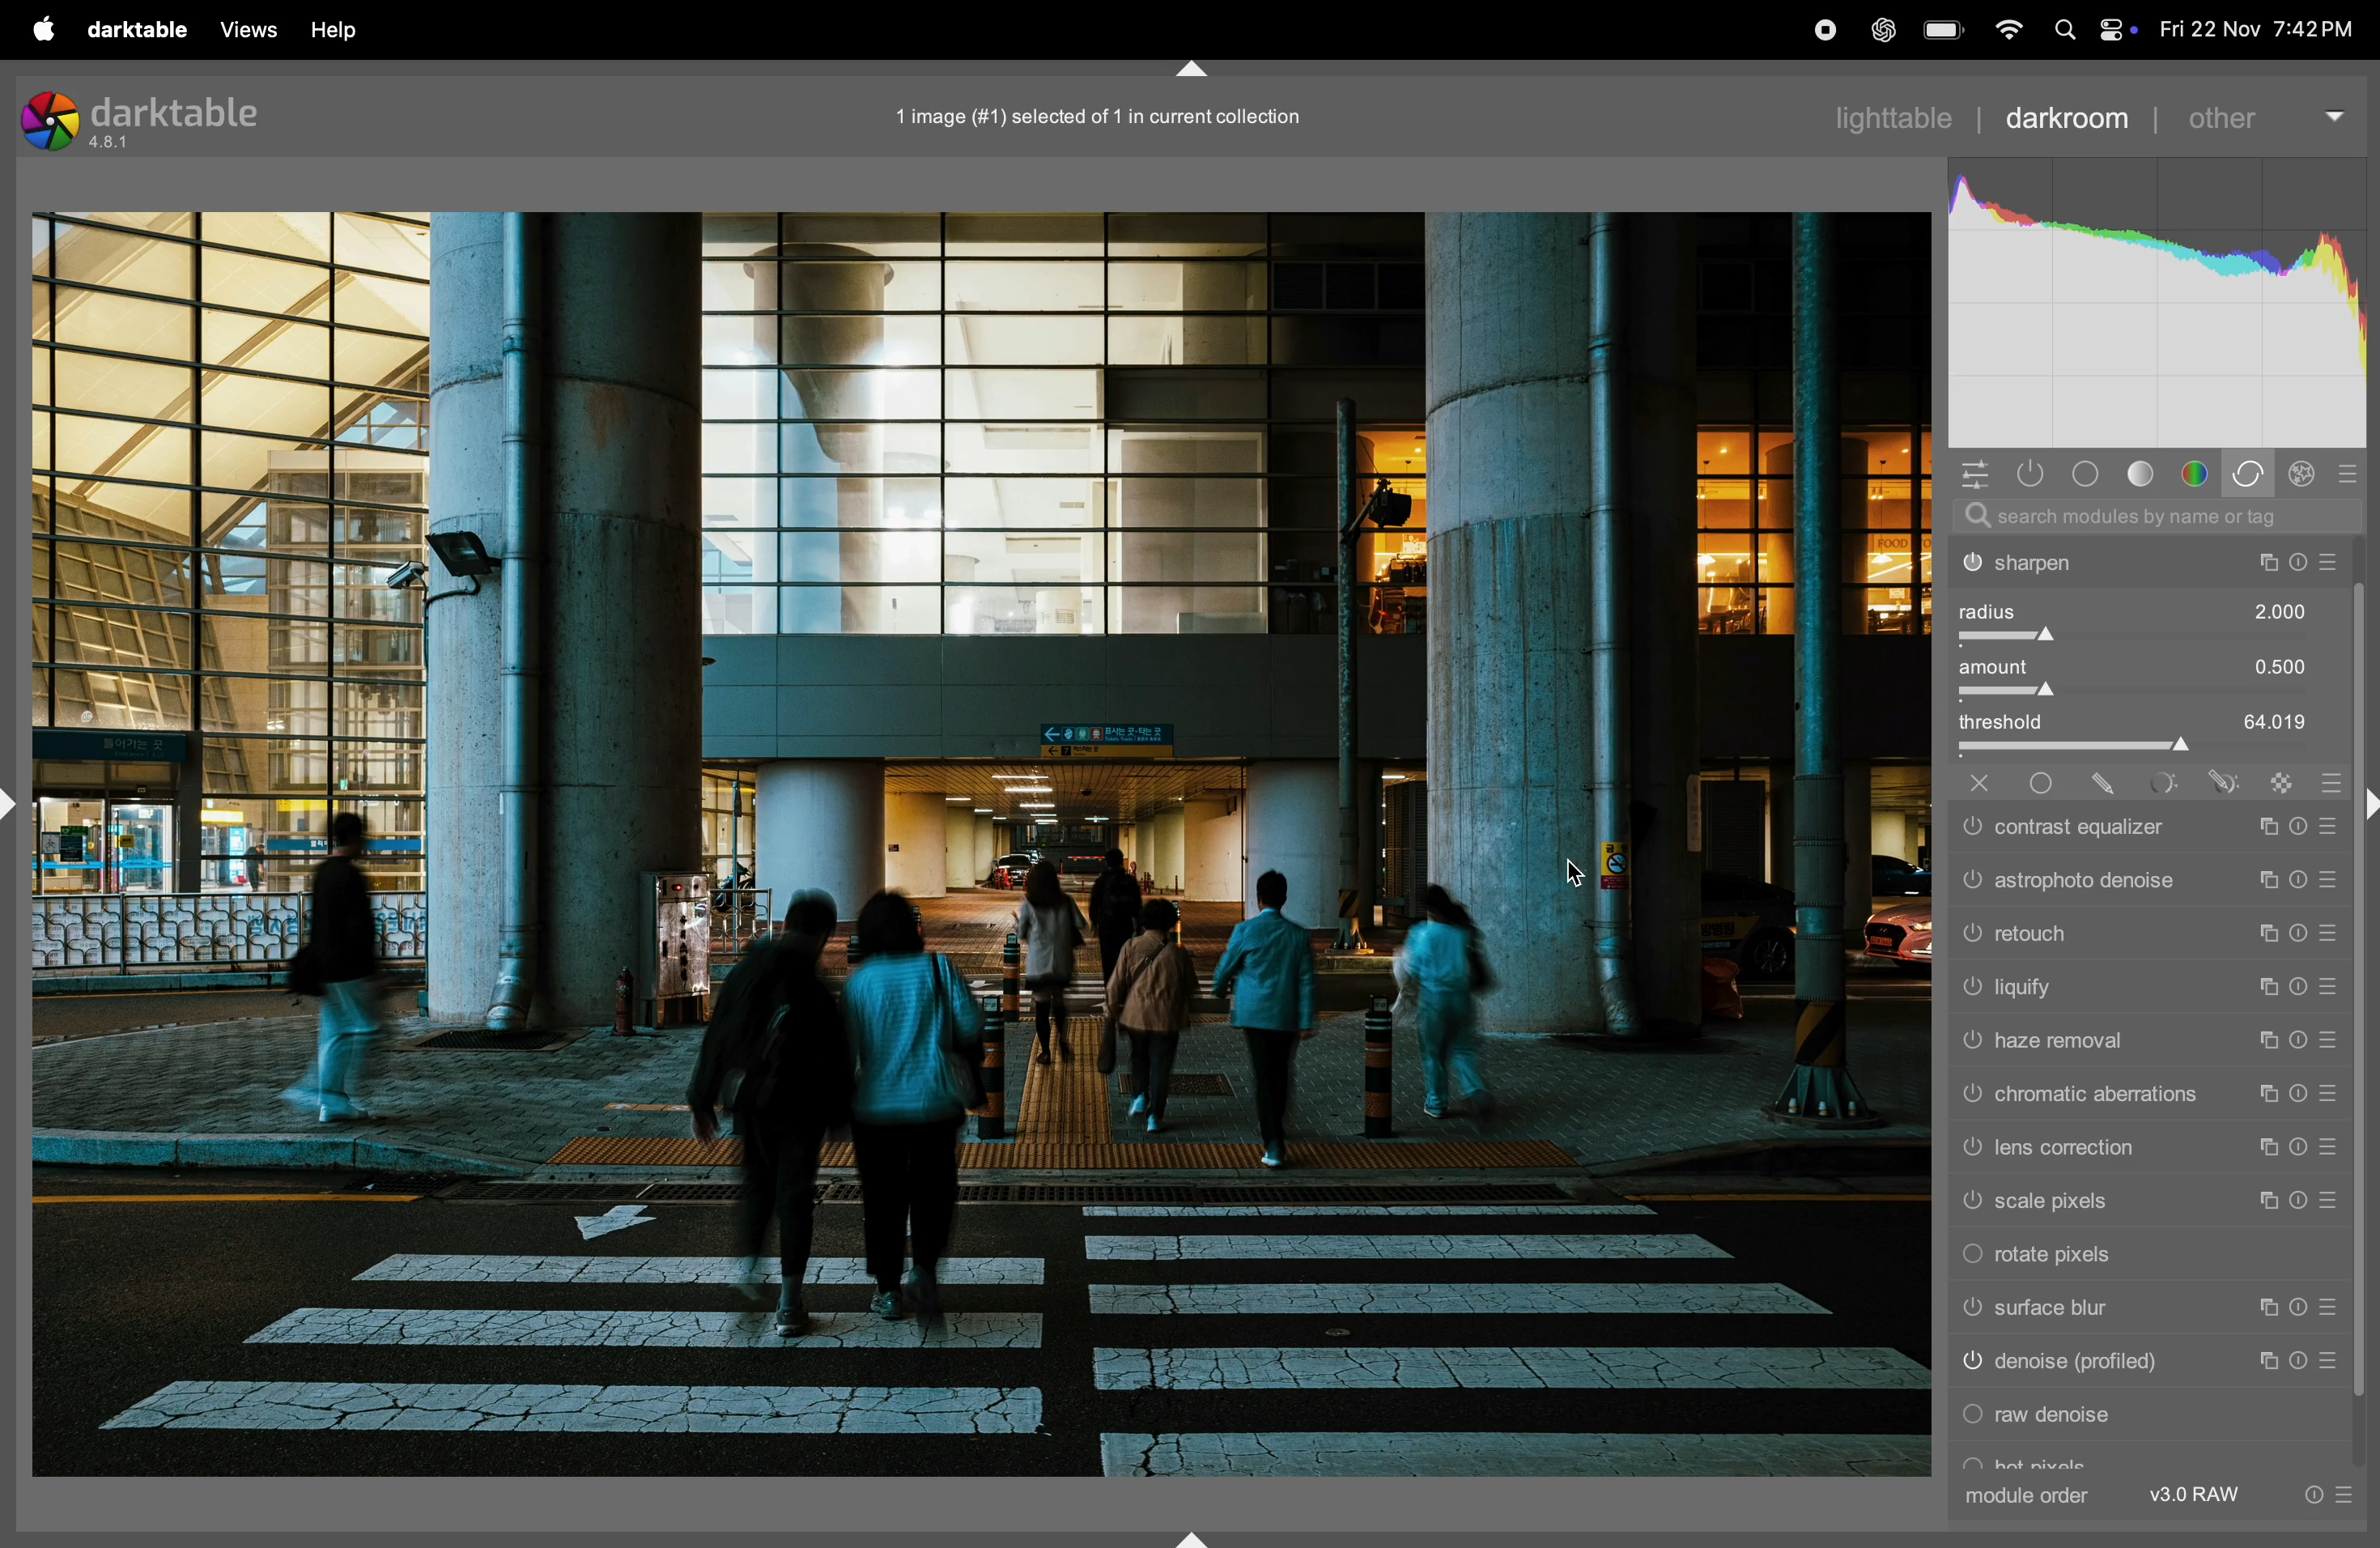 This screenshot has width=2380, height=1548. Describe the element at coordinates (2084, 473) in the screenshot. I see `base` at that location.